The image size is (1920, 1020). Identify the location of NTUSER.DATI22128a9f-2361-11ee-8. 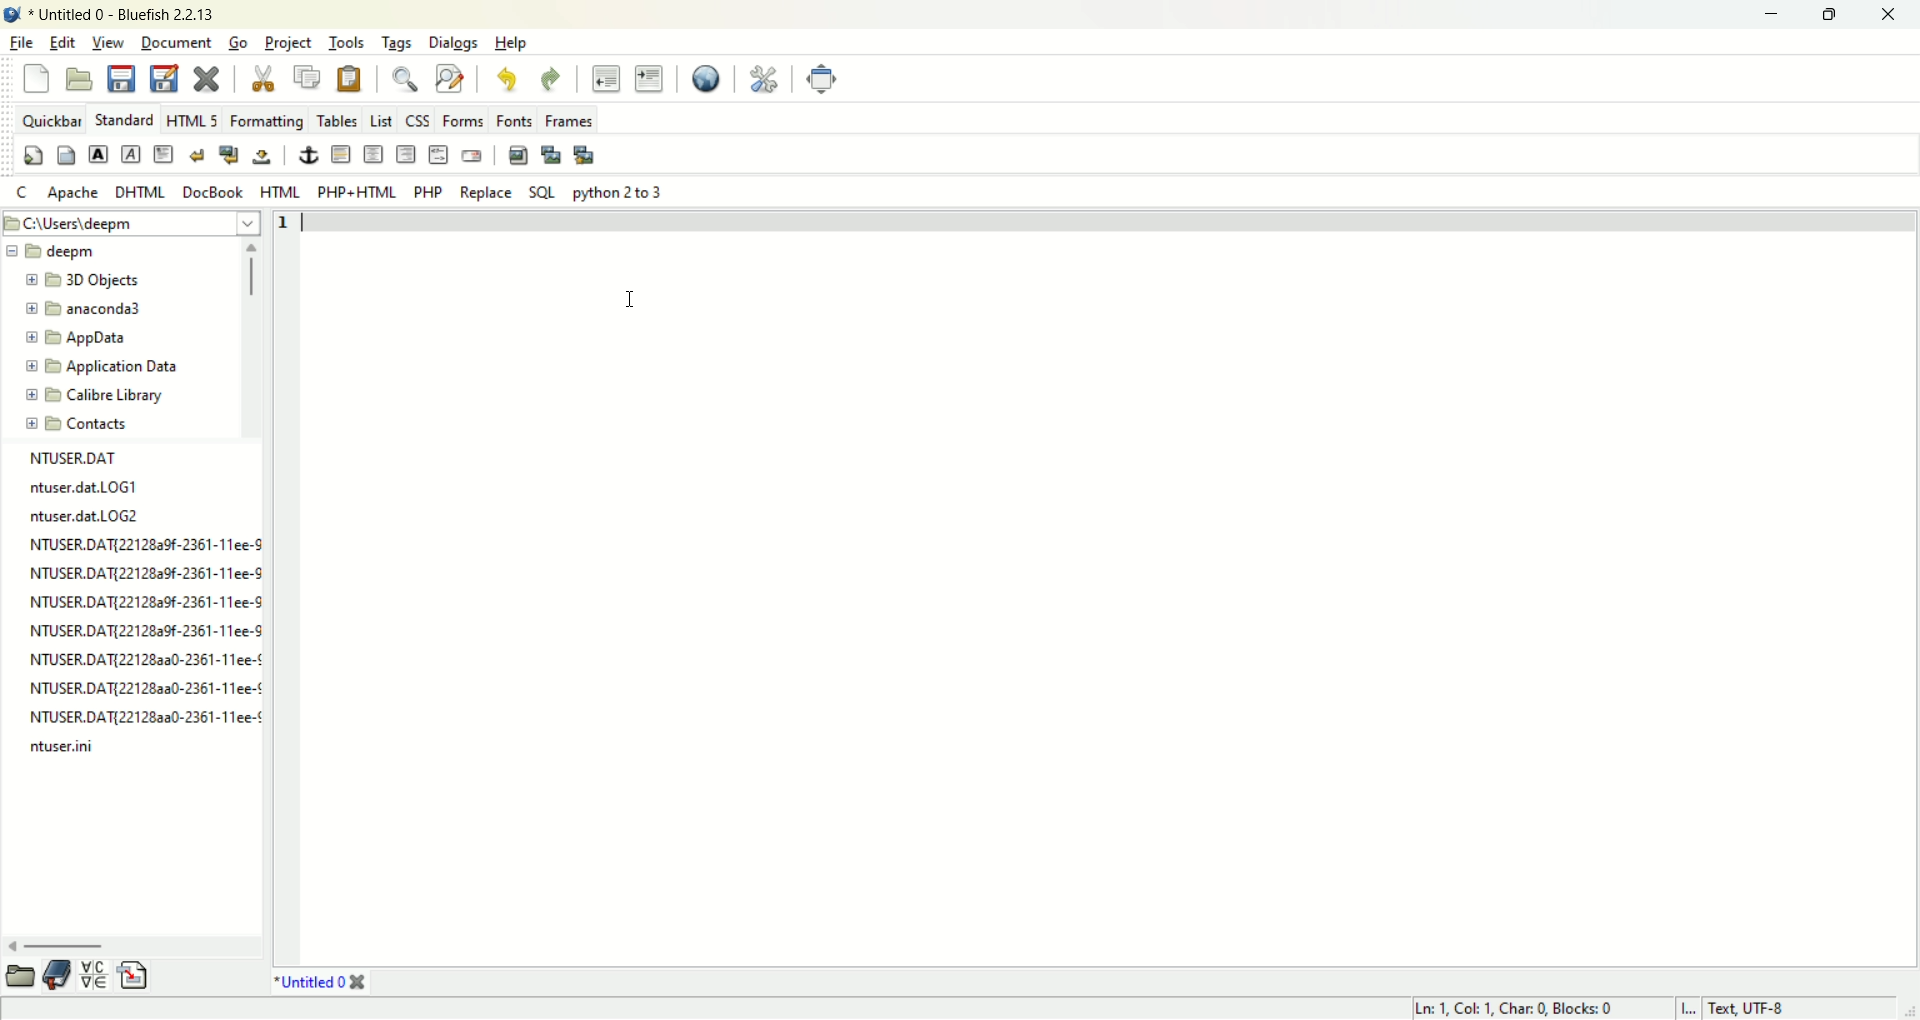
(143, 627).